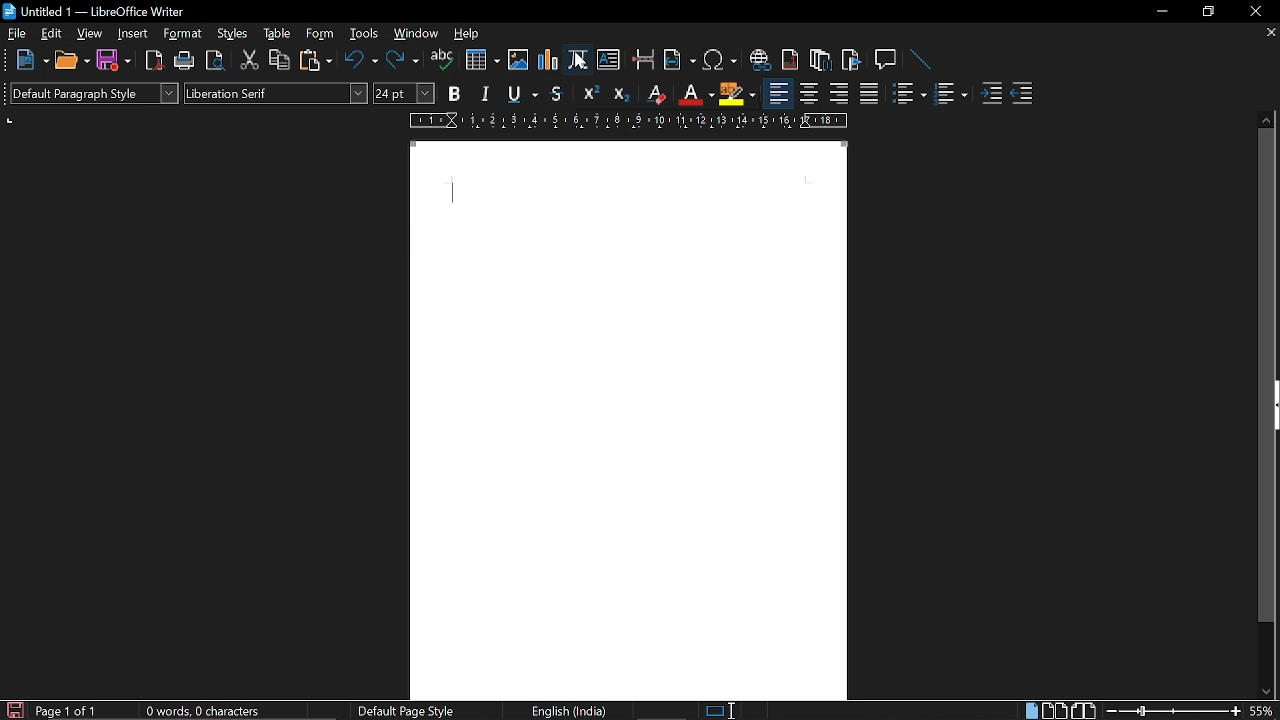 The width and height of the screenshot is (1280, 720). I want to click on , so click(8, 63).